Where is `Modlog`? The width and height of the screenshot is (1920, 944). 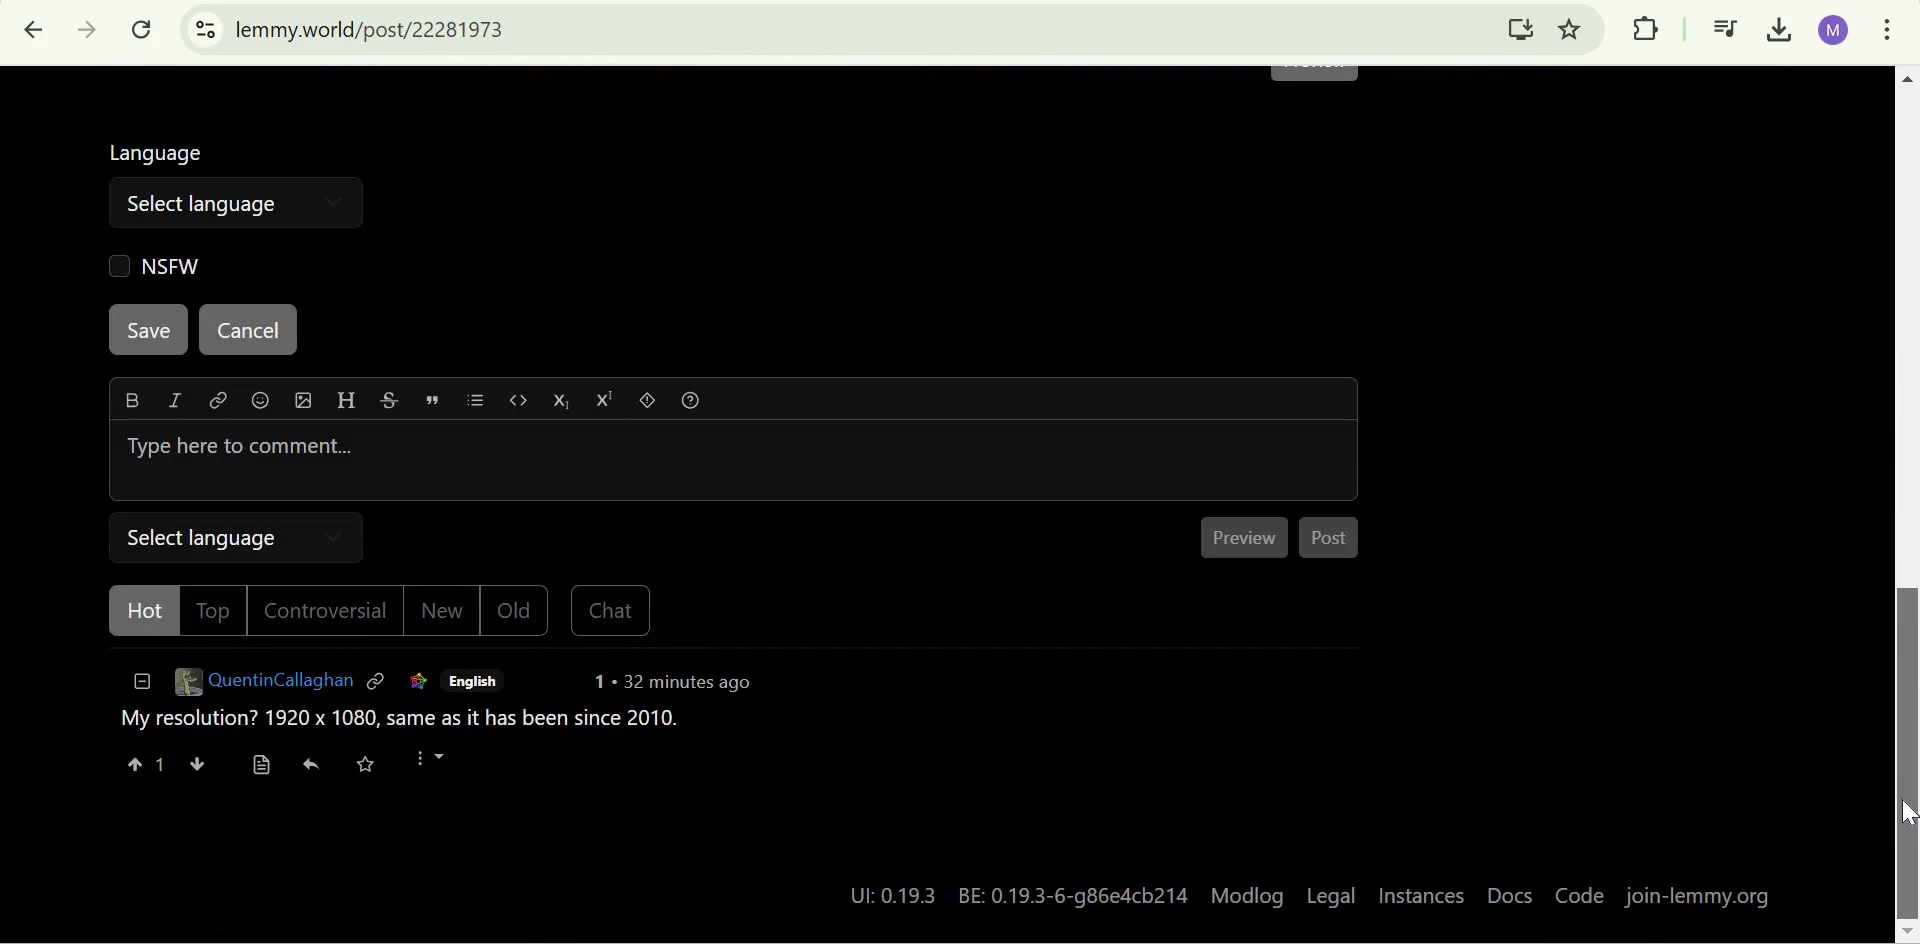
Modlog is located at coordinates (1248, 894).